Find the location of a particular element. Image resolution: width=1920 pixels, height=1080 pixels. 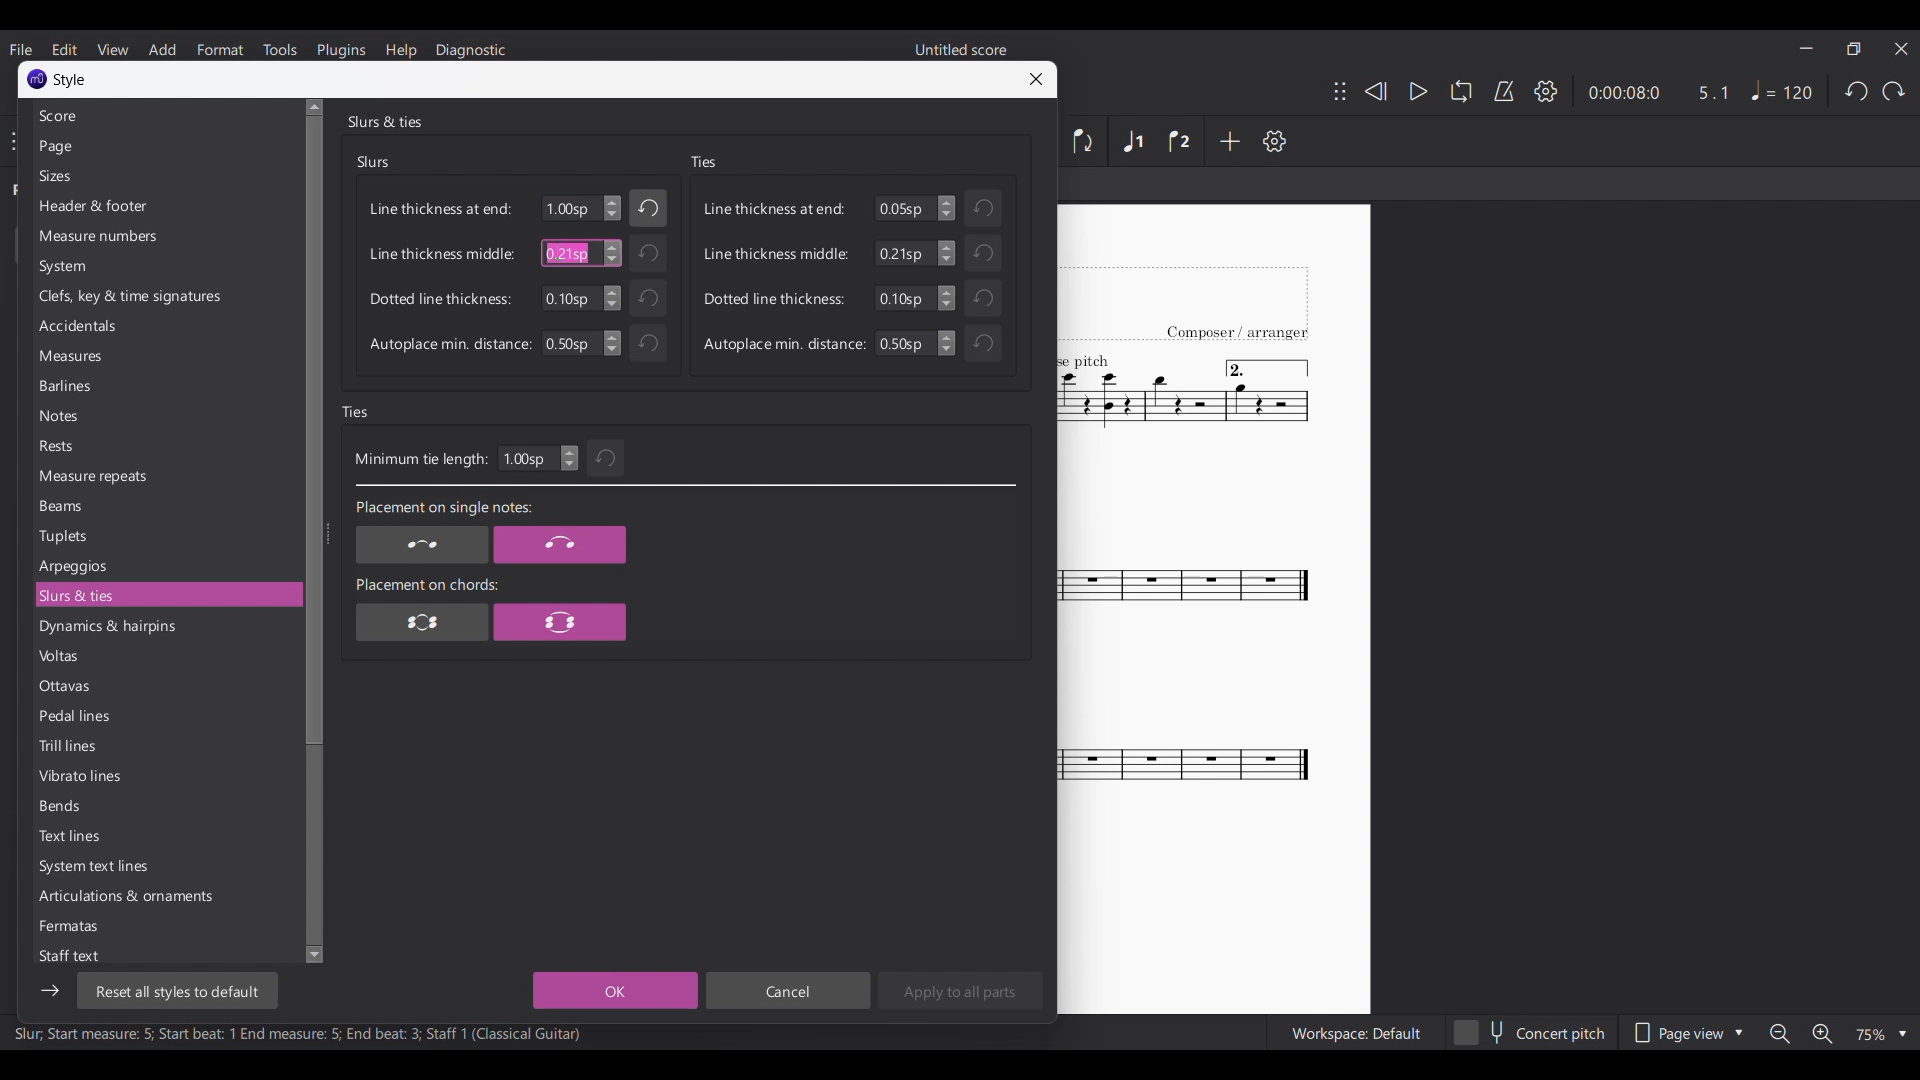

Sizes is located at coordinates (164, 176).